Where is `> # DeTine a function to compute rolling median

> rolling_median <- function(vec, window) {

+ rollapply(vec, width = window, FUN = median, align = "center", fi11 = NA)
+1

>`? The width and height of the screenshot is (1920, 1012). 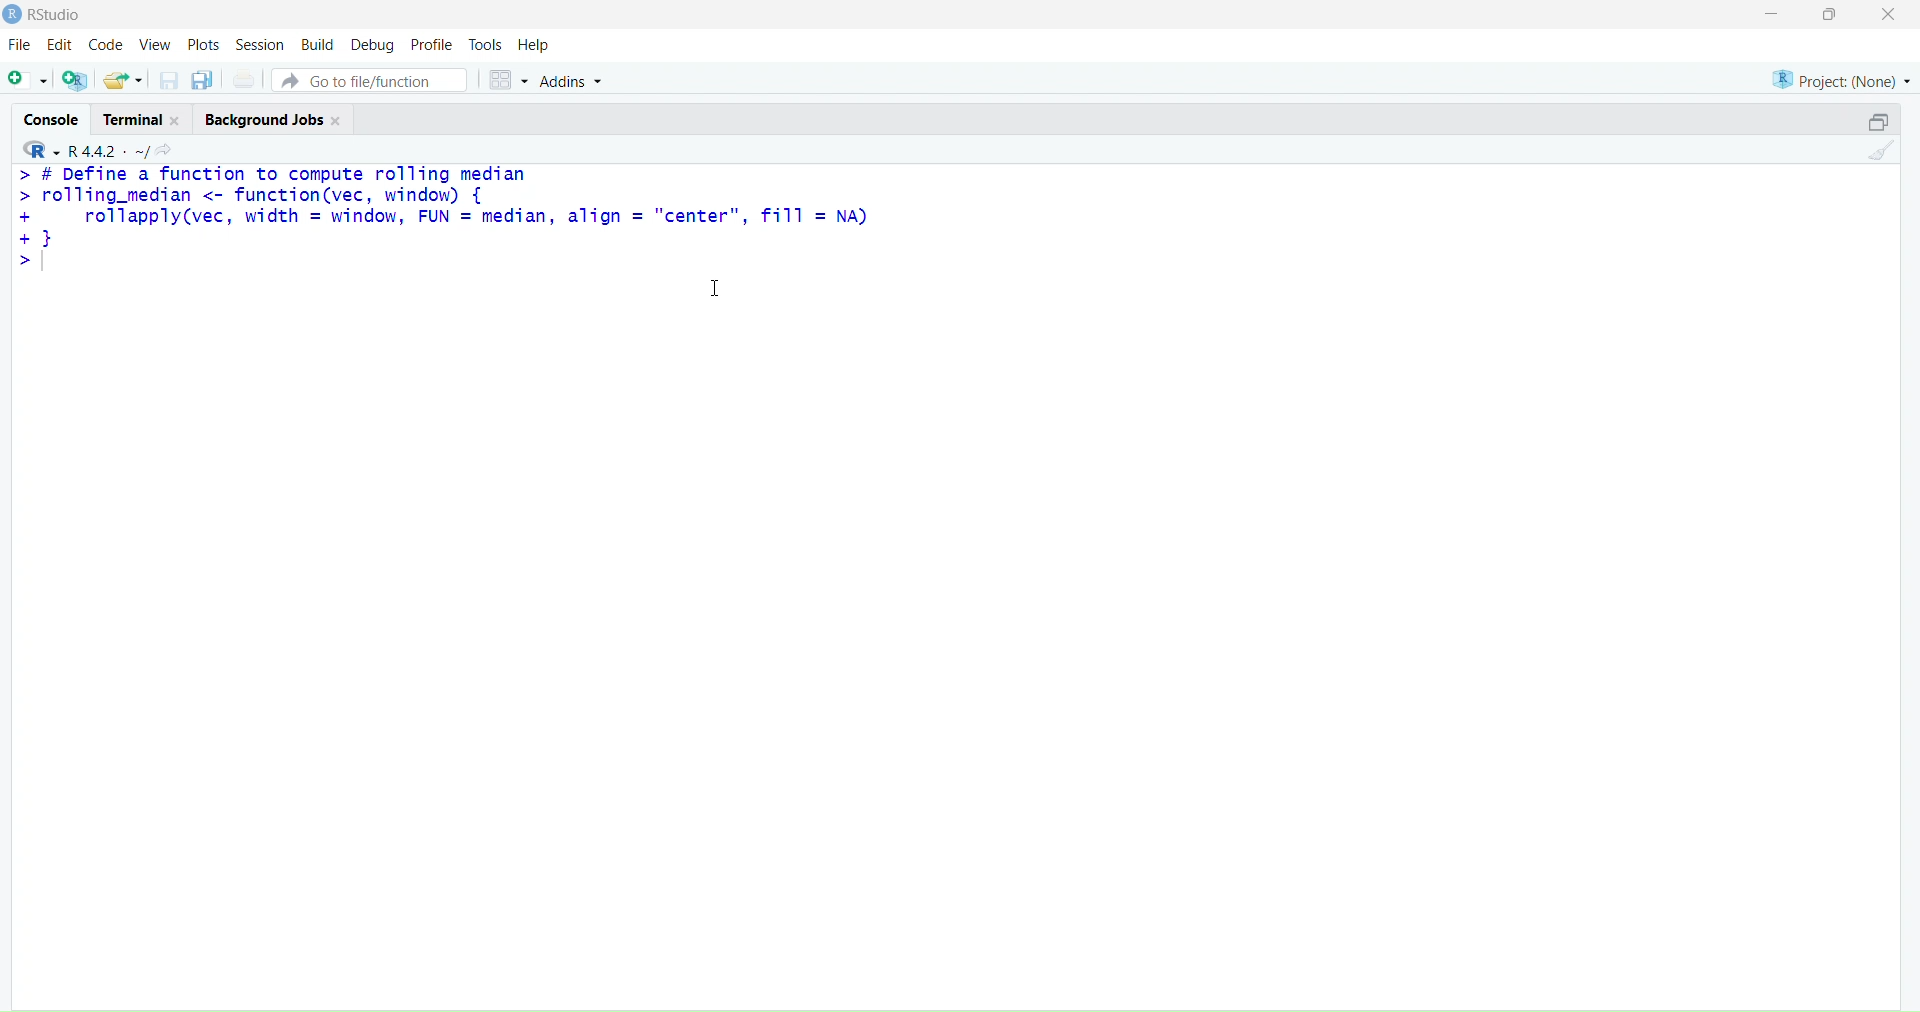 > # DeTine a function to compute rolling median

> rolling_median <- function(vec, window) {

+ rollapply(vec, width = window, FUN = median, align = "center", fi11 = NA)
+1

> is located at coordinates (443, 217).